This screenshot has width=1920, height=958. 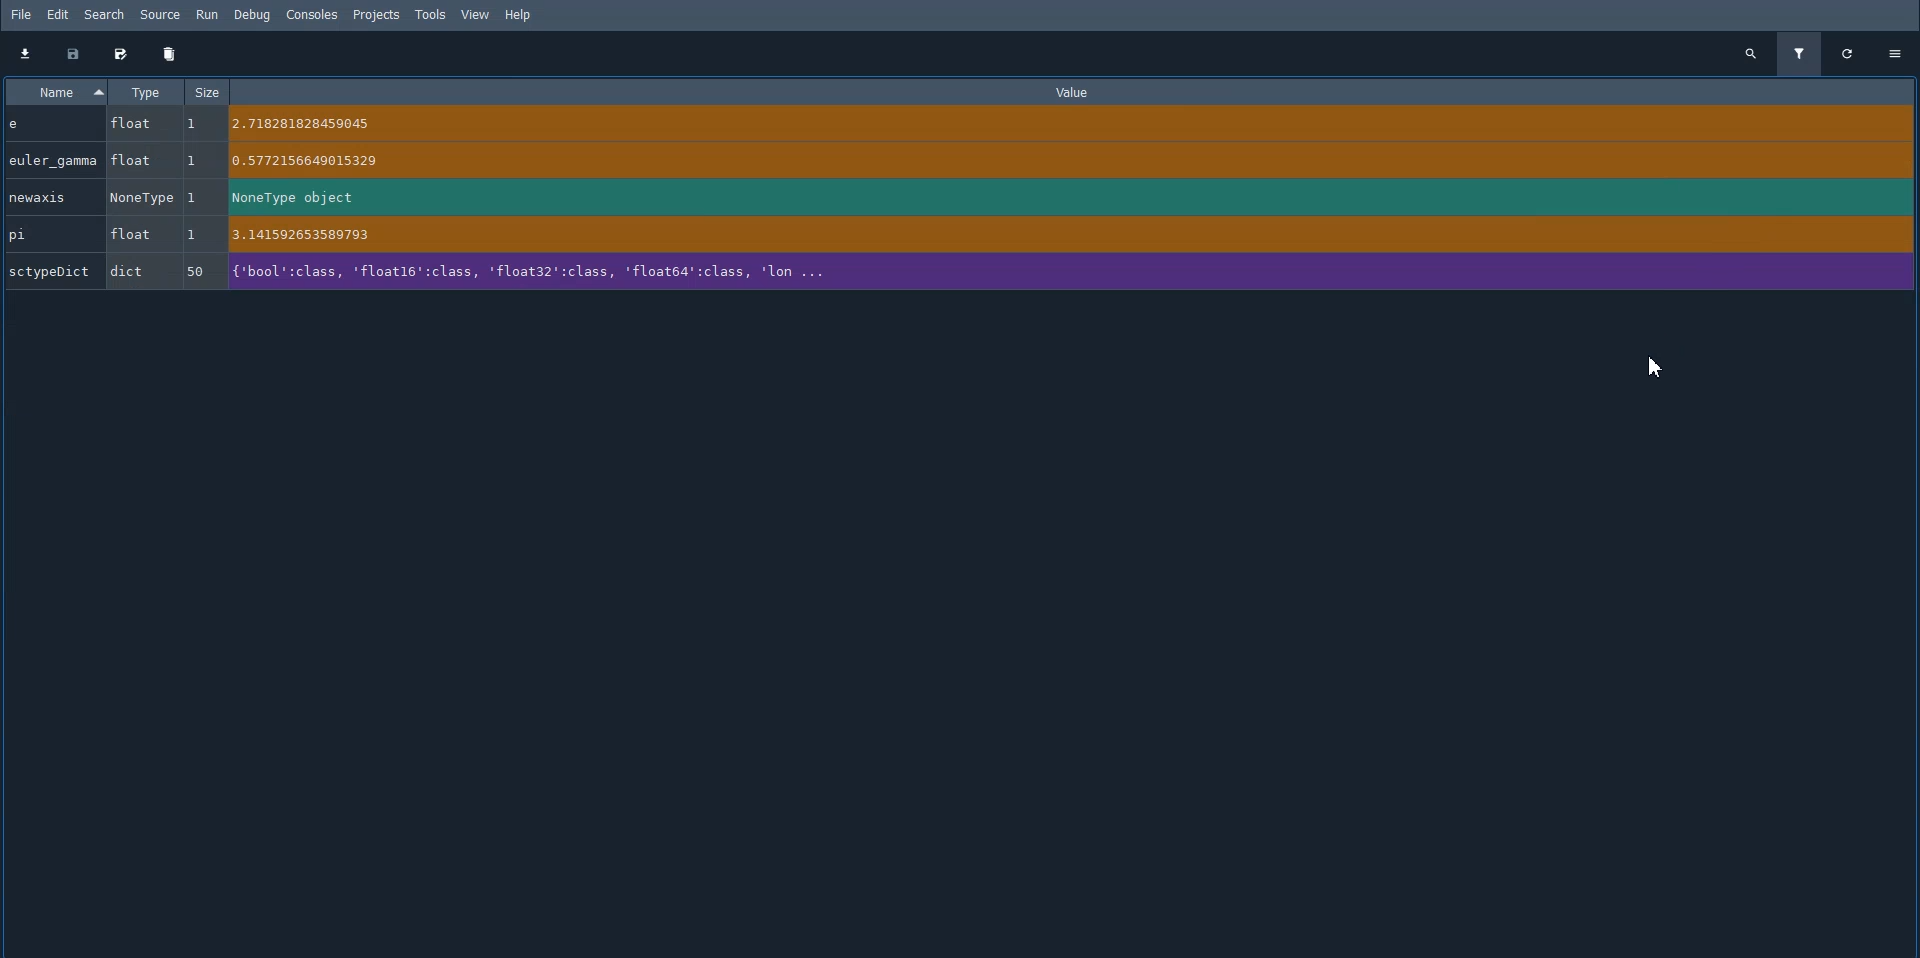 What do you see at coordinates (1897, 51) in the screenshot?
I see `Options` at bounding box center [1897, 51].